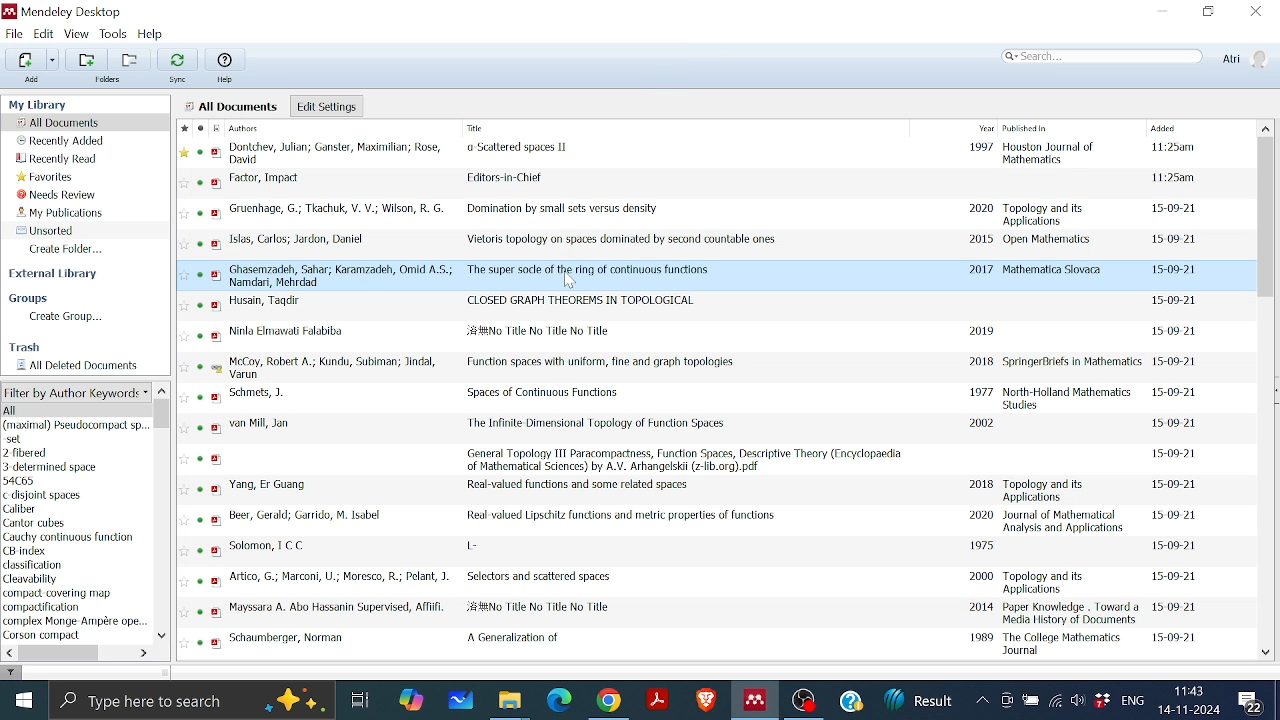 This screenshot has height=720, width=1280. Describe the element at coordinates (58, 159) in the screenshot. I see `Recently read` at that location.